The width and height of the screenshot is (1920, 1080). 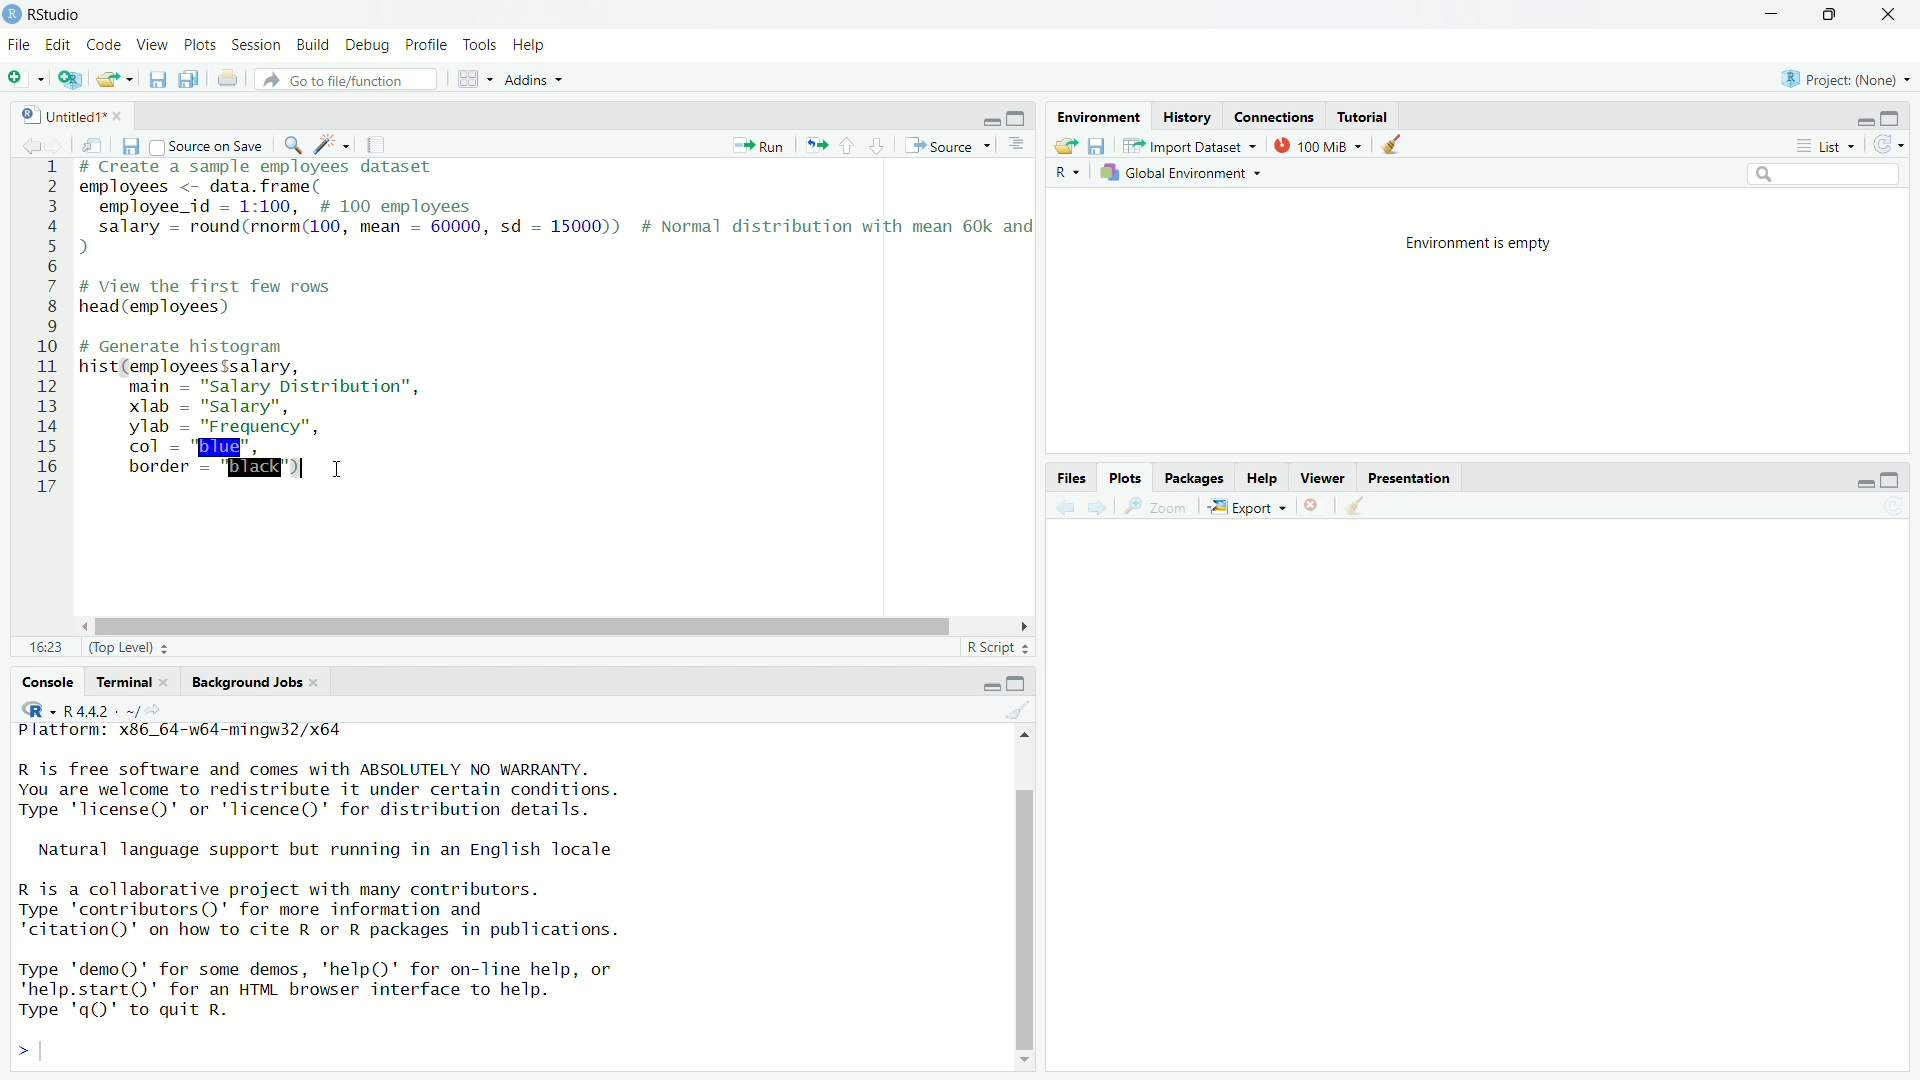 I want to click on clean, so click(x=1391, y=144).